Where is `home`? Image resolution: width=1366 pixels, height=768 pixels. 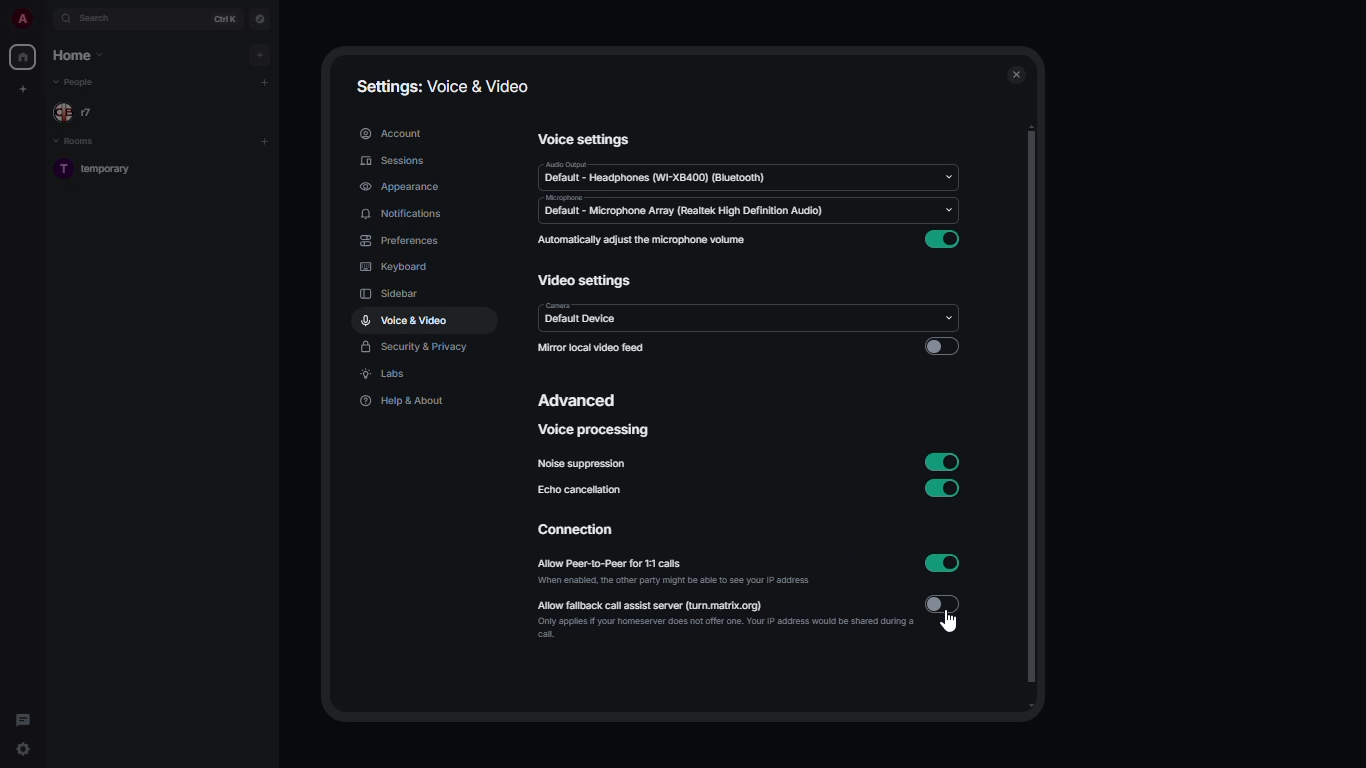 home is located at coordinates (77, 54).